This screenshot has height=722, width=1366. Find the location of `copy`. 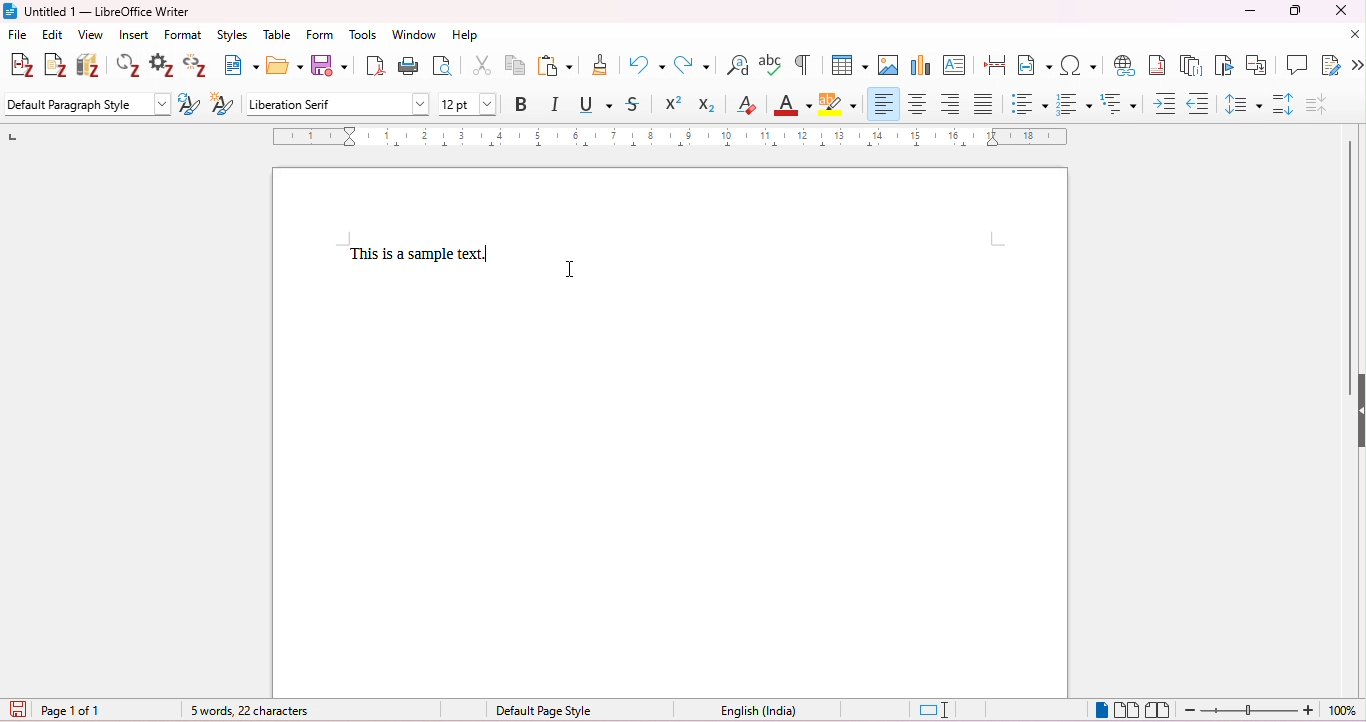

copy is located at coordinates (517, 65).